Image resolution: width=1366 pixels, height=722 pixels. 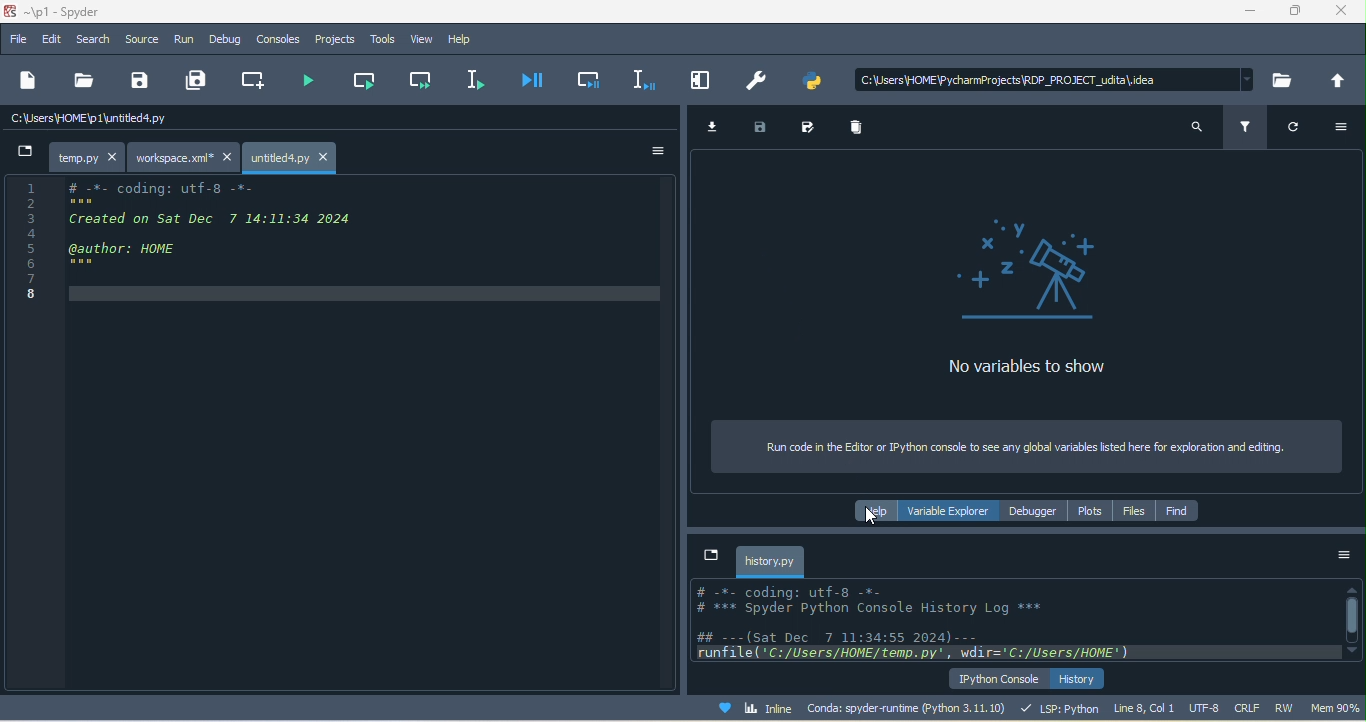 I want to click on history, so click(x=771, y=561).